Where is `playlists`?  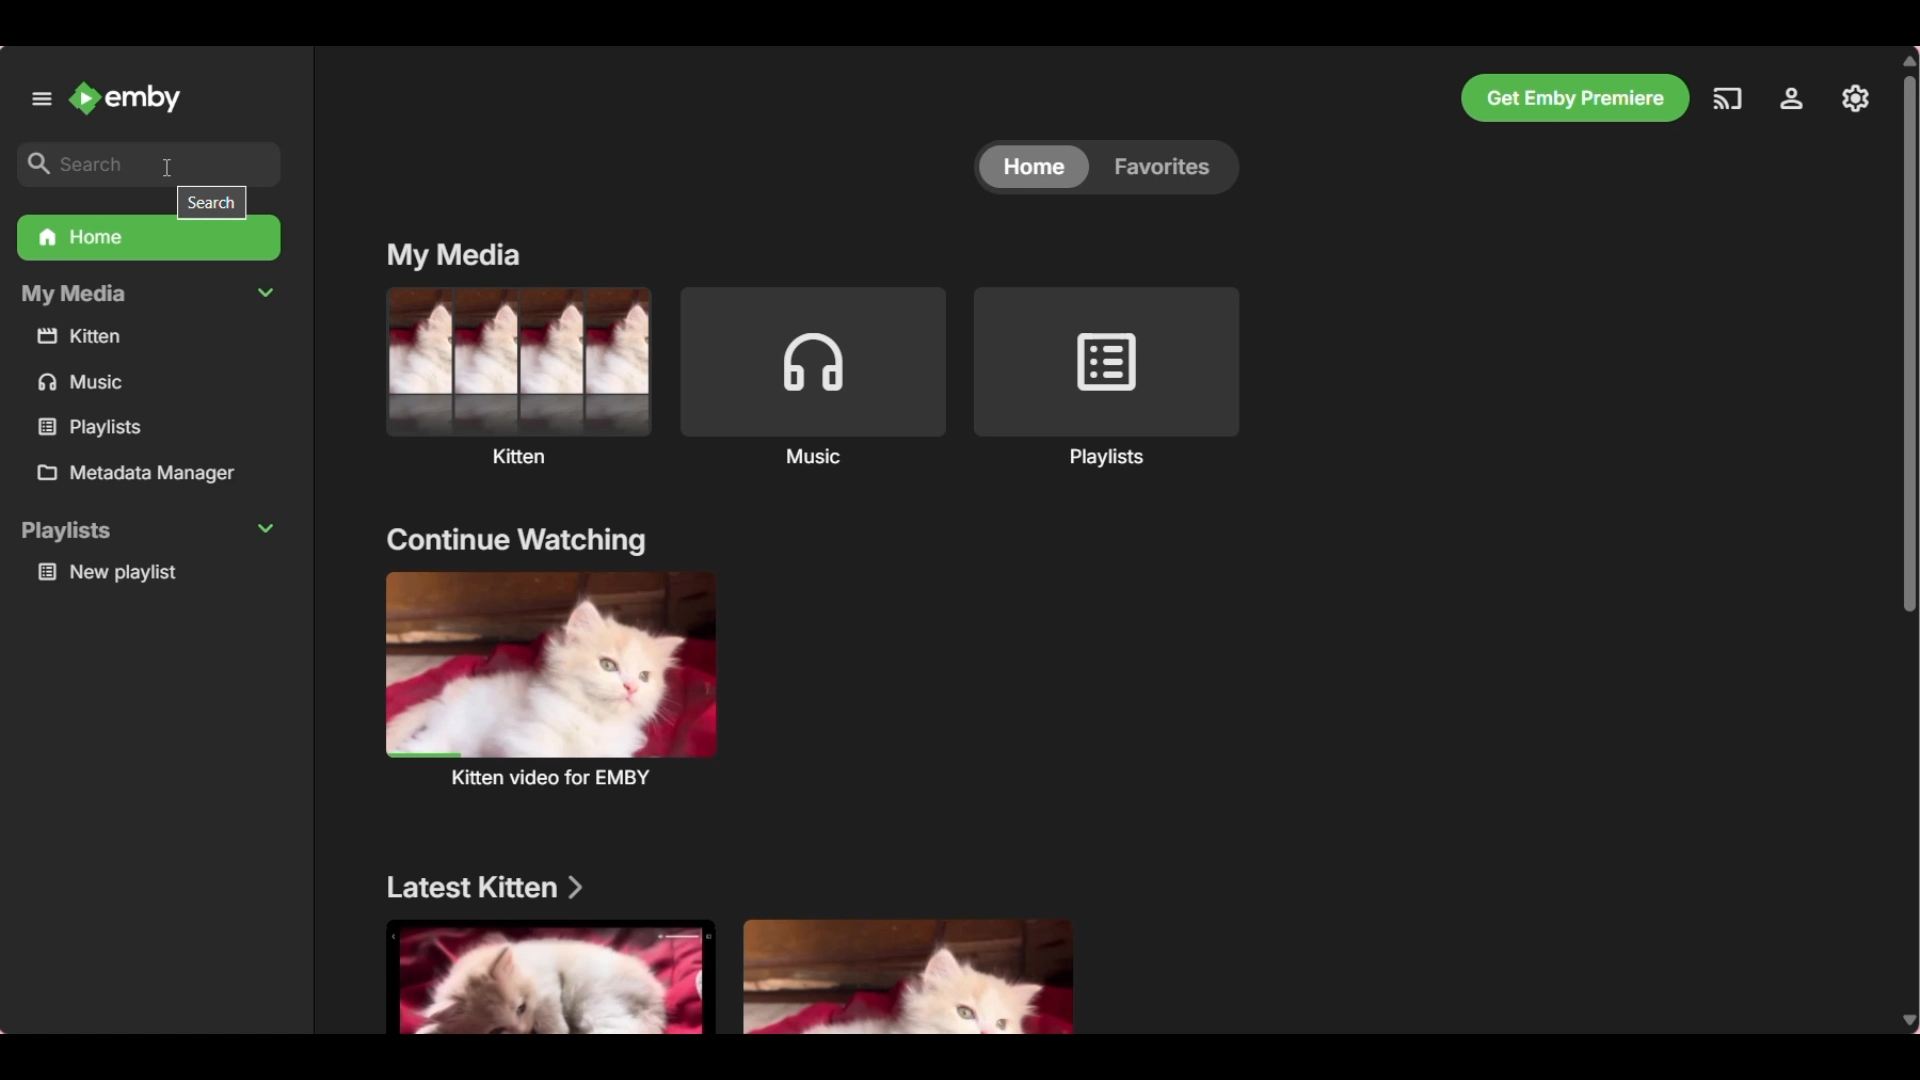 playlists is located at coordinates (140, 426).